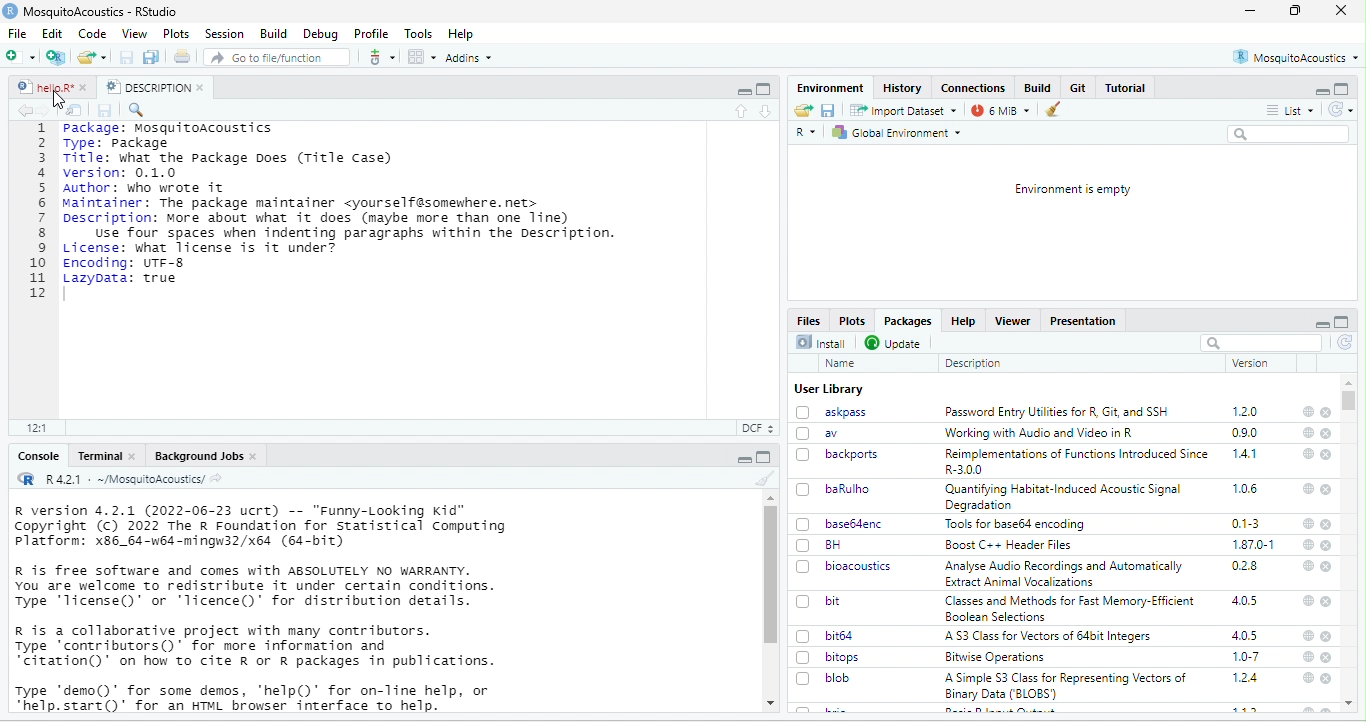 This screenshot has width=1366, height=722. Describe the element at coordinates (39, 457) in the screenshot. I see `Console` at that location.